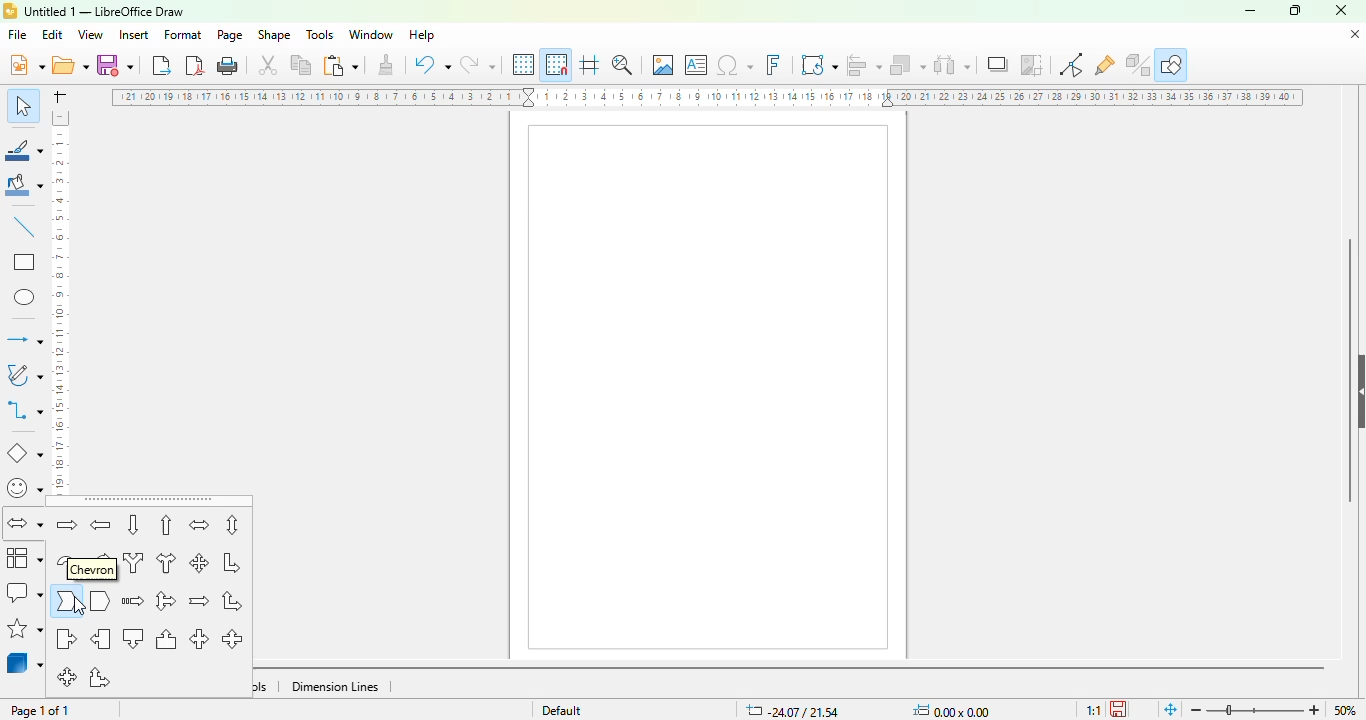 The height and width of the screenshot is (720, 1366). What do you see at coordinates (25, 558) in the screenshot?
I see `flowchart` at bounding box center [25, 558].